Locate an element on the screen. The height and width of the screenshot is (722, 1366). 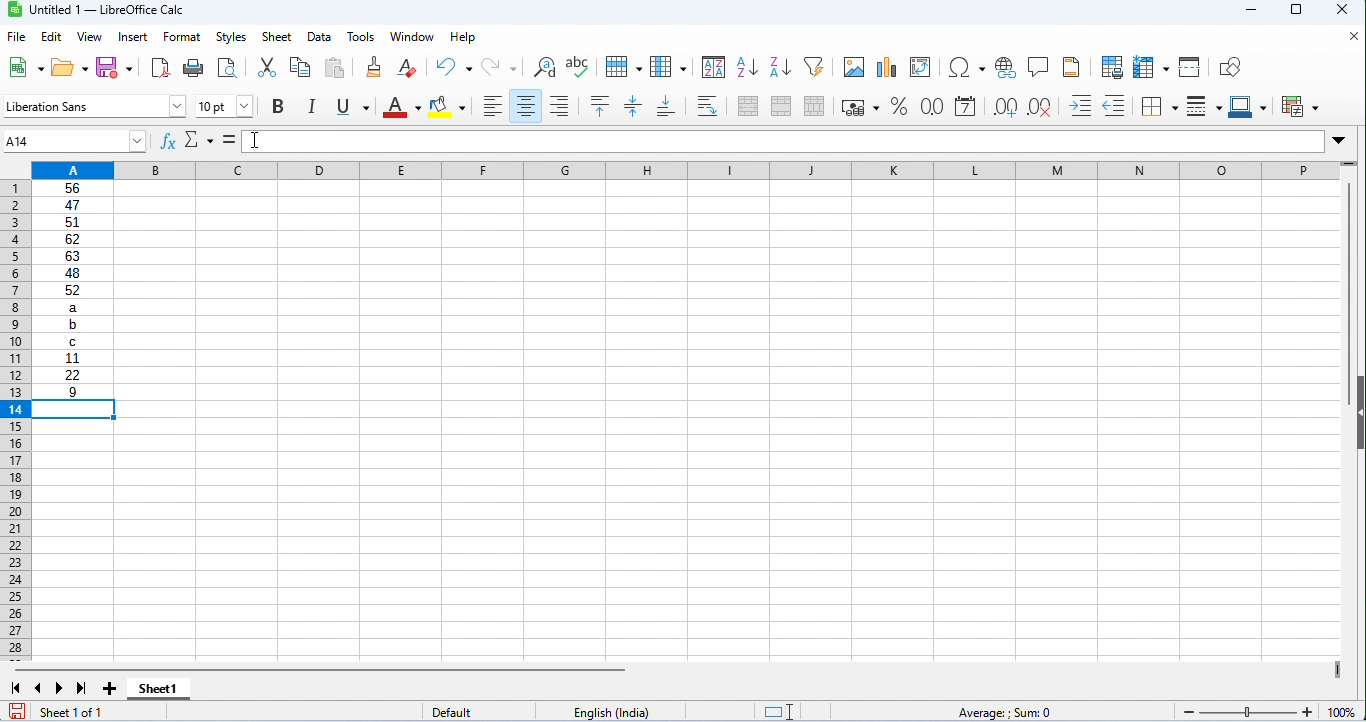
font style input is located at coordinates (84, 106).